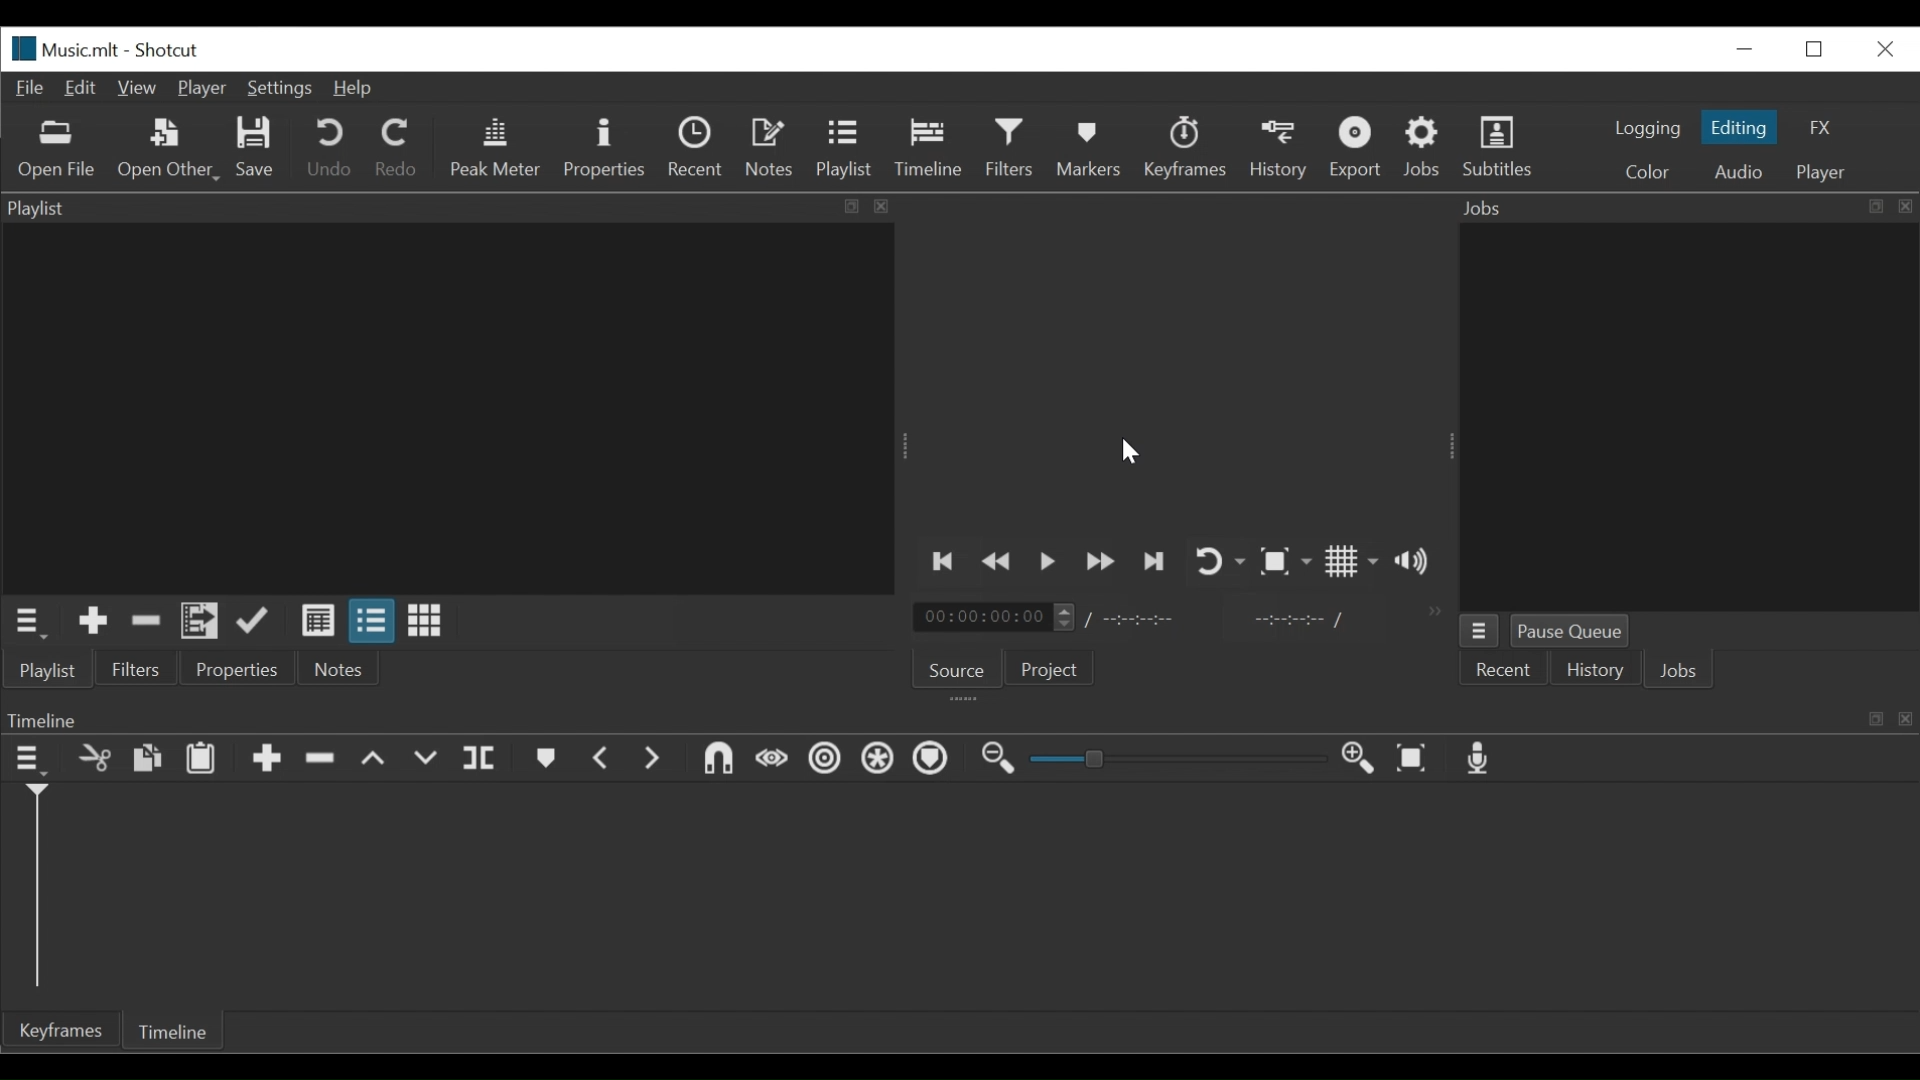  Describe the element at coordinates (371, 621) in the screenshot. I see `View as files` at that location.